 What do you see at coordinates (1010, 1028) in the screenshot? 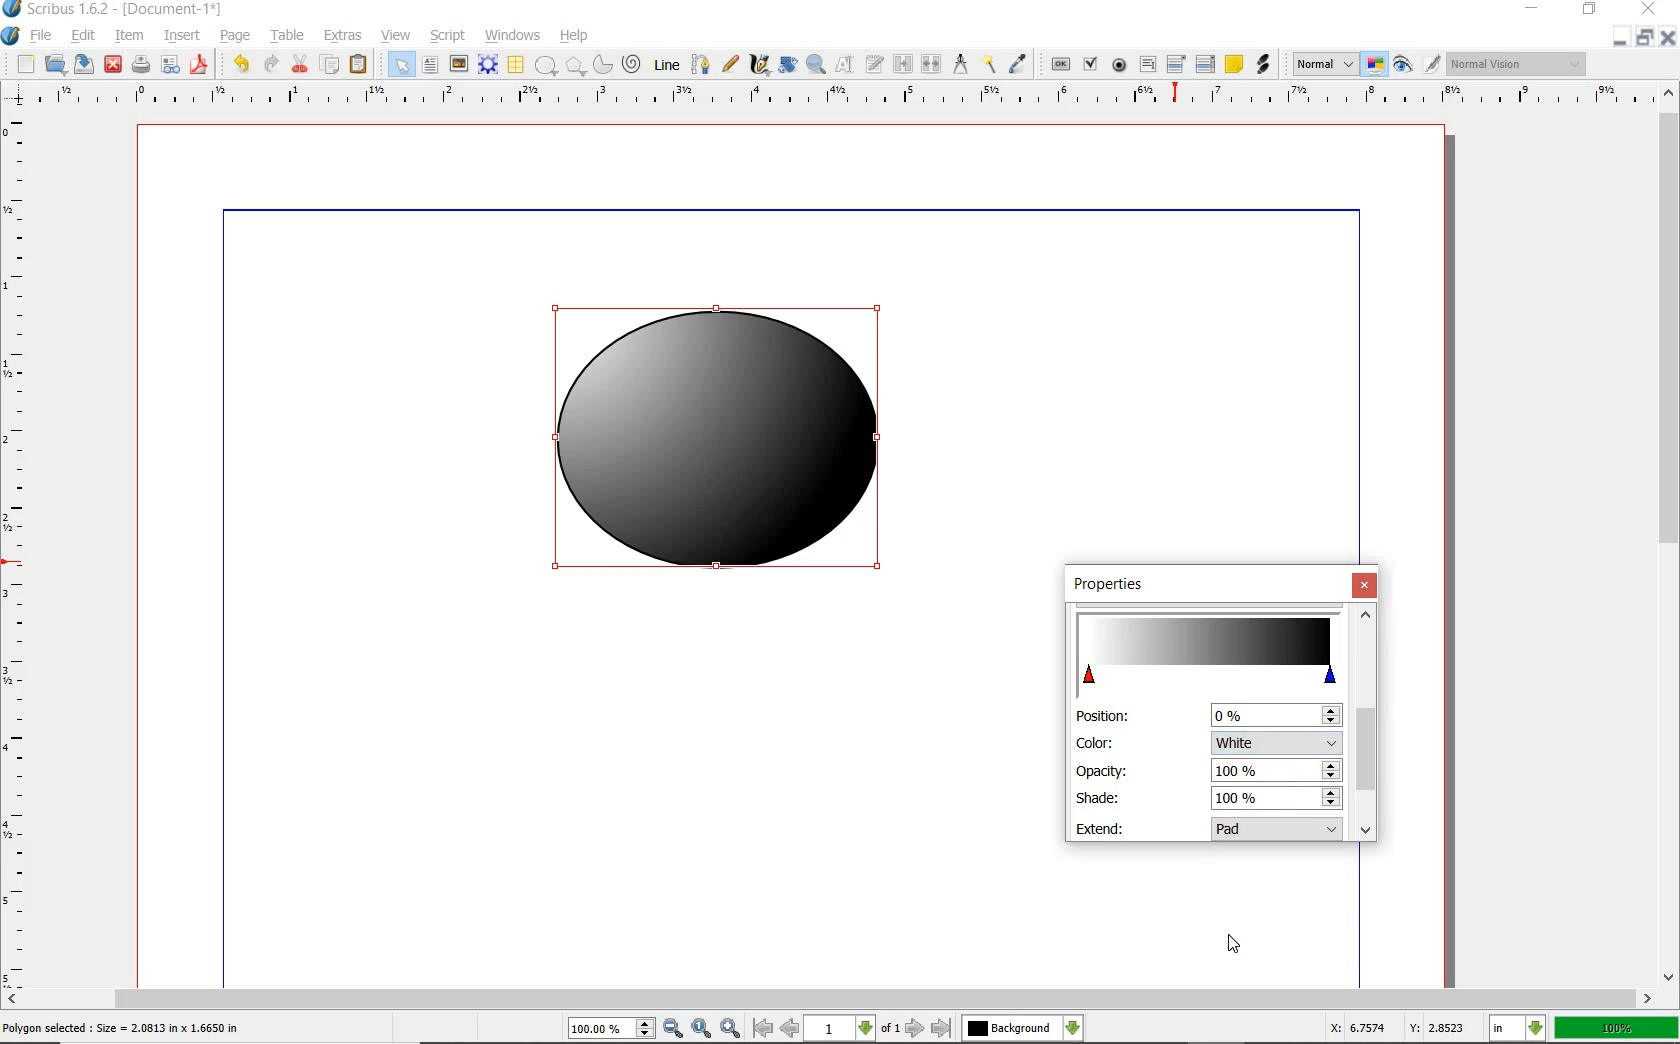
I see `` at bounding box center [1010, 1028].